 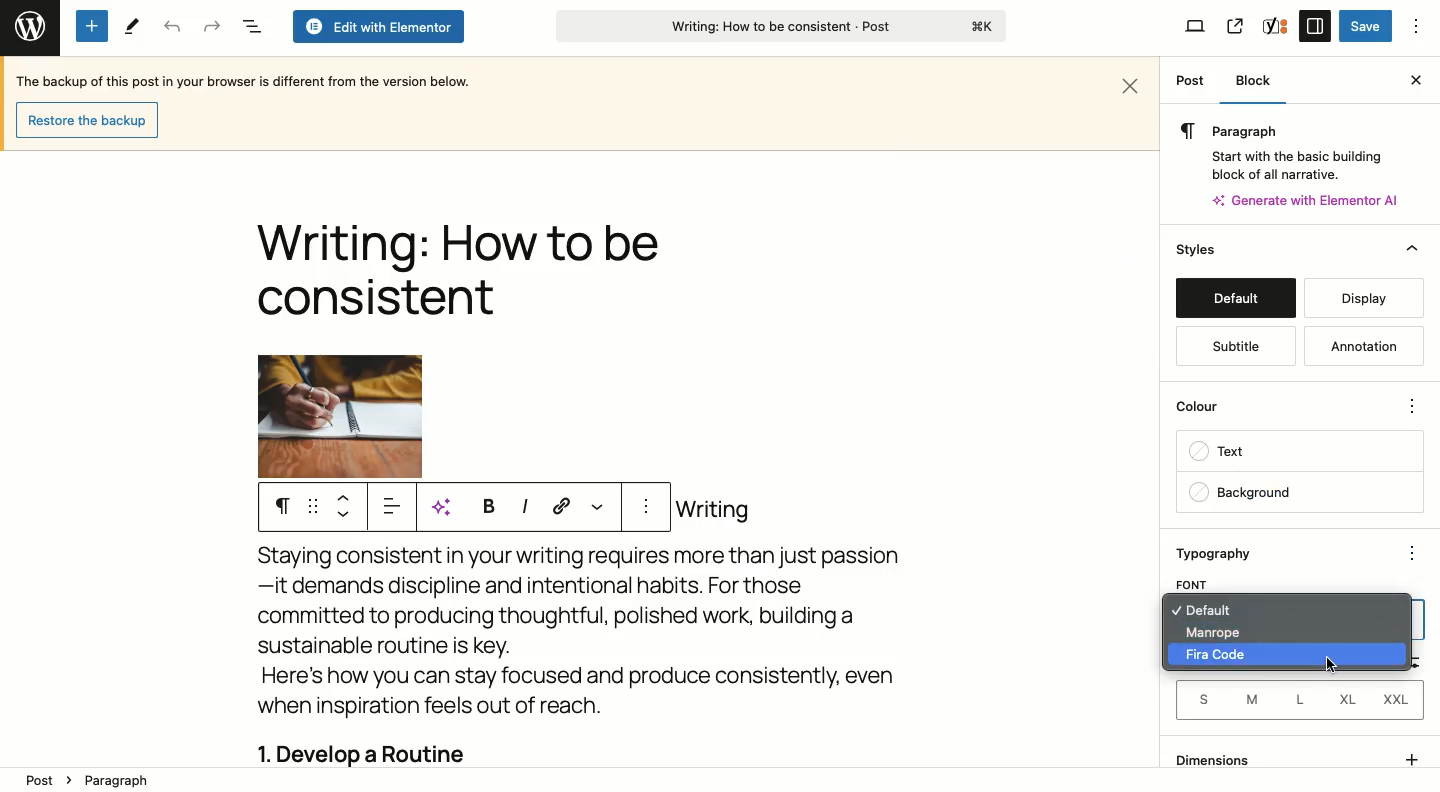 What do you see at coordinates (1234, 26) in the screenshot?
I see `View post` at bounding box center [1234, 26].